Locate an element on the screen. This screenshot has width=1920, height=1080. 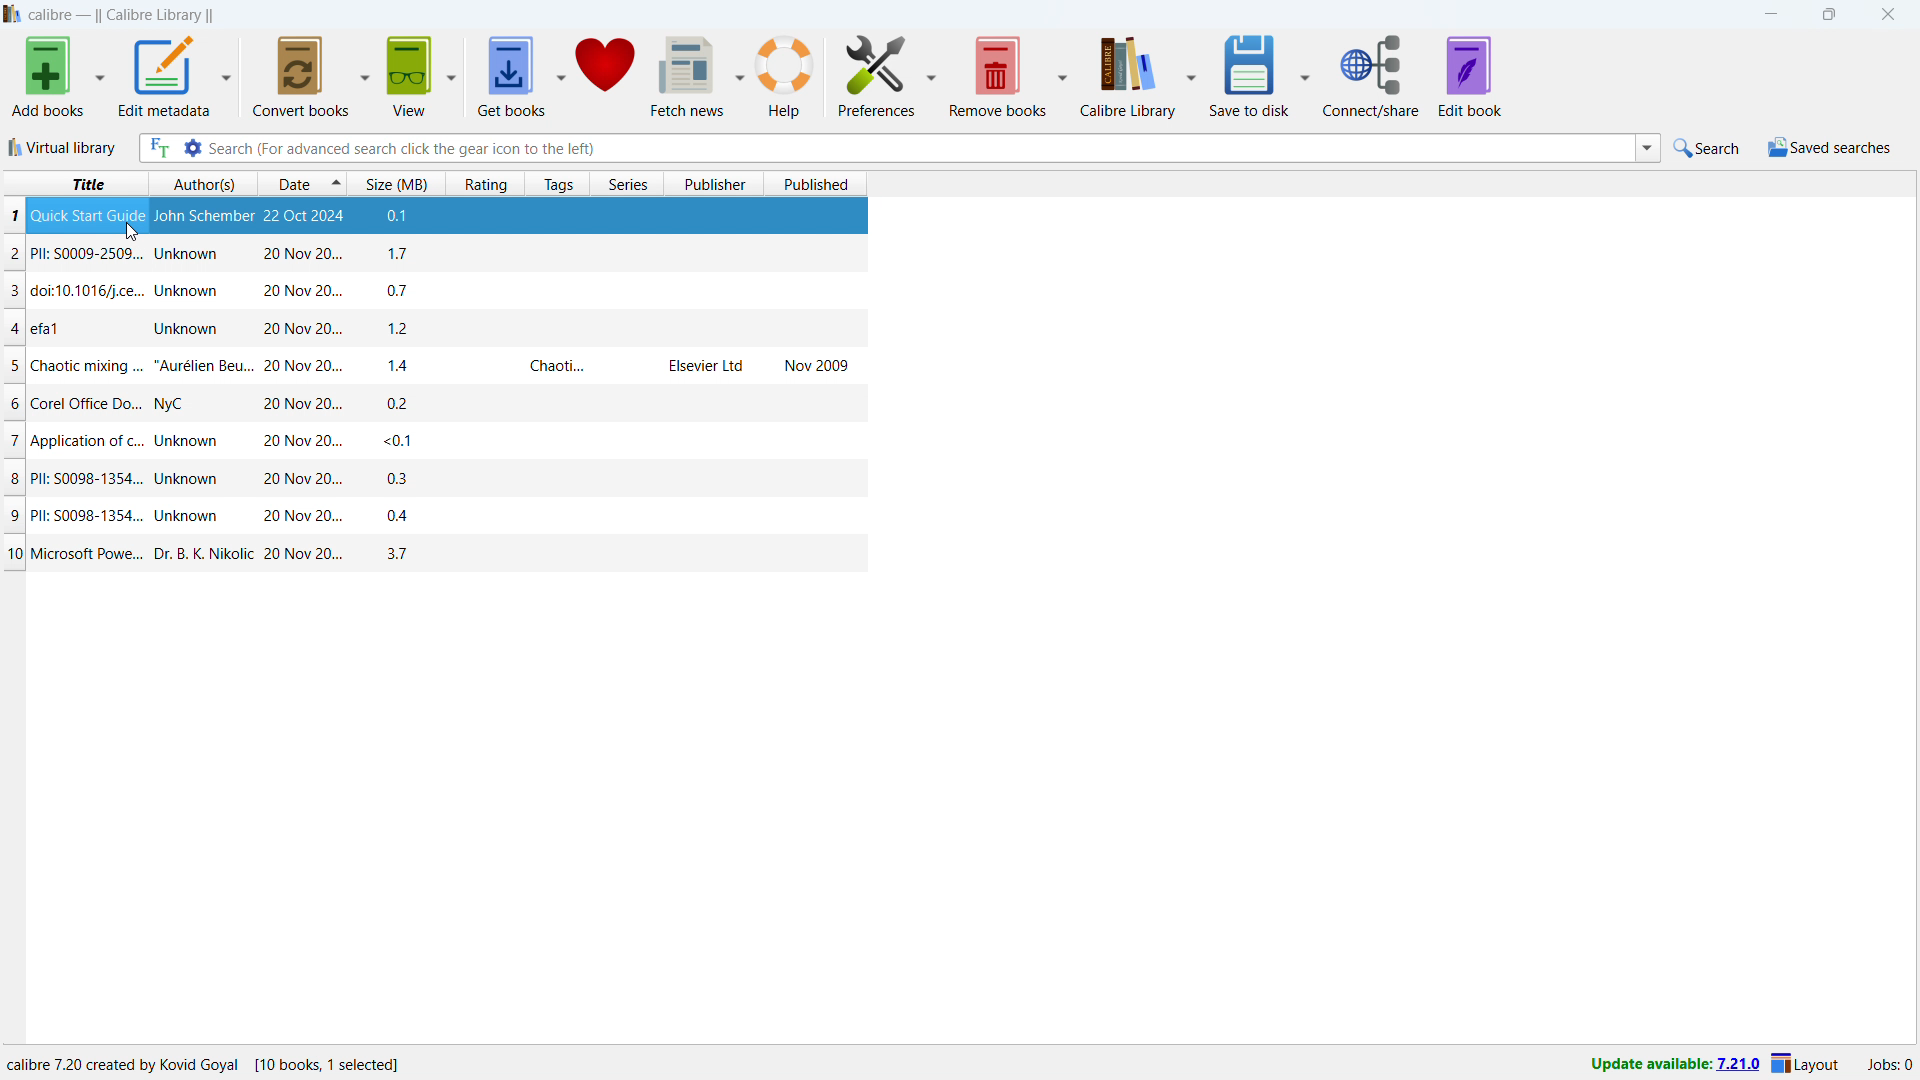
remove books is located at coordinates (998, 74).